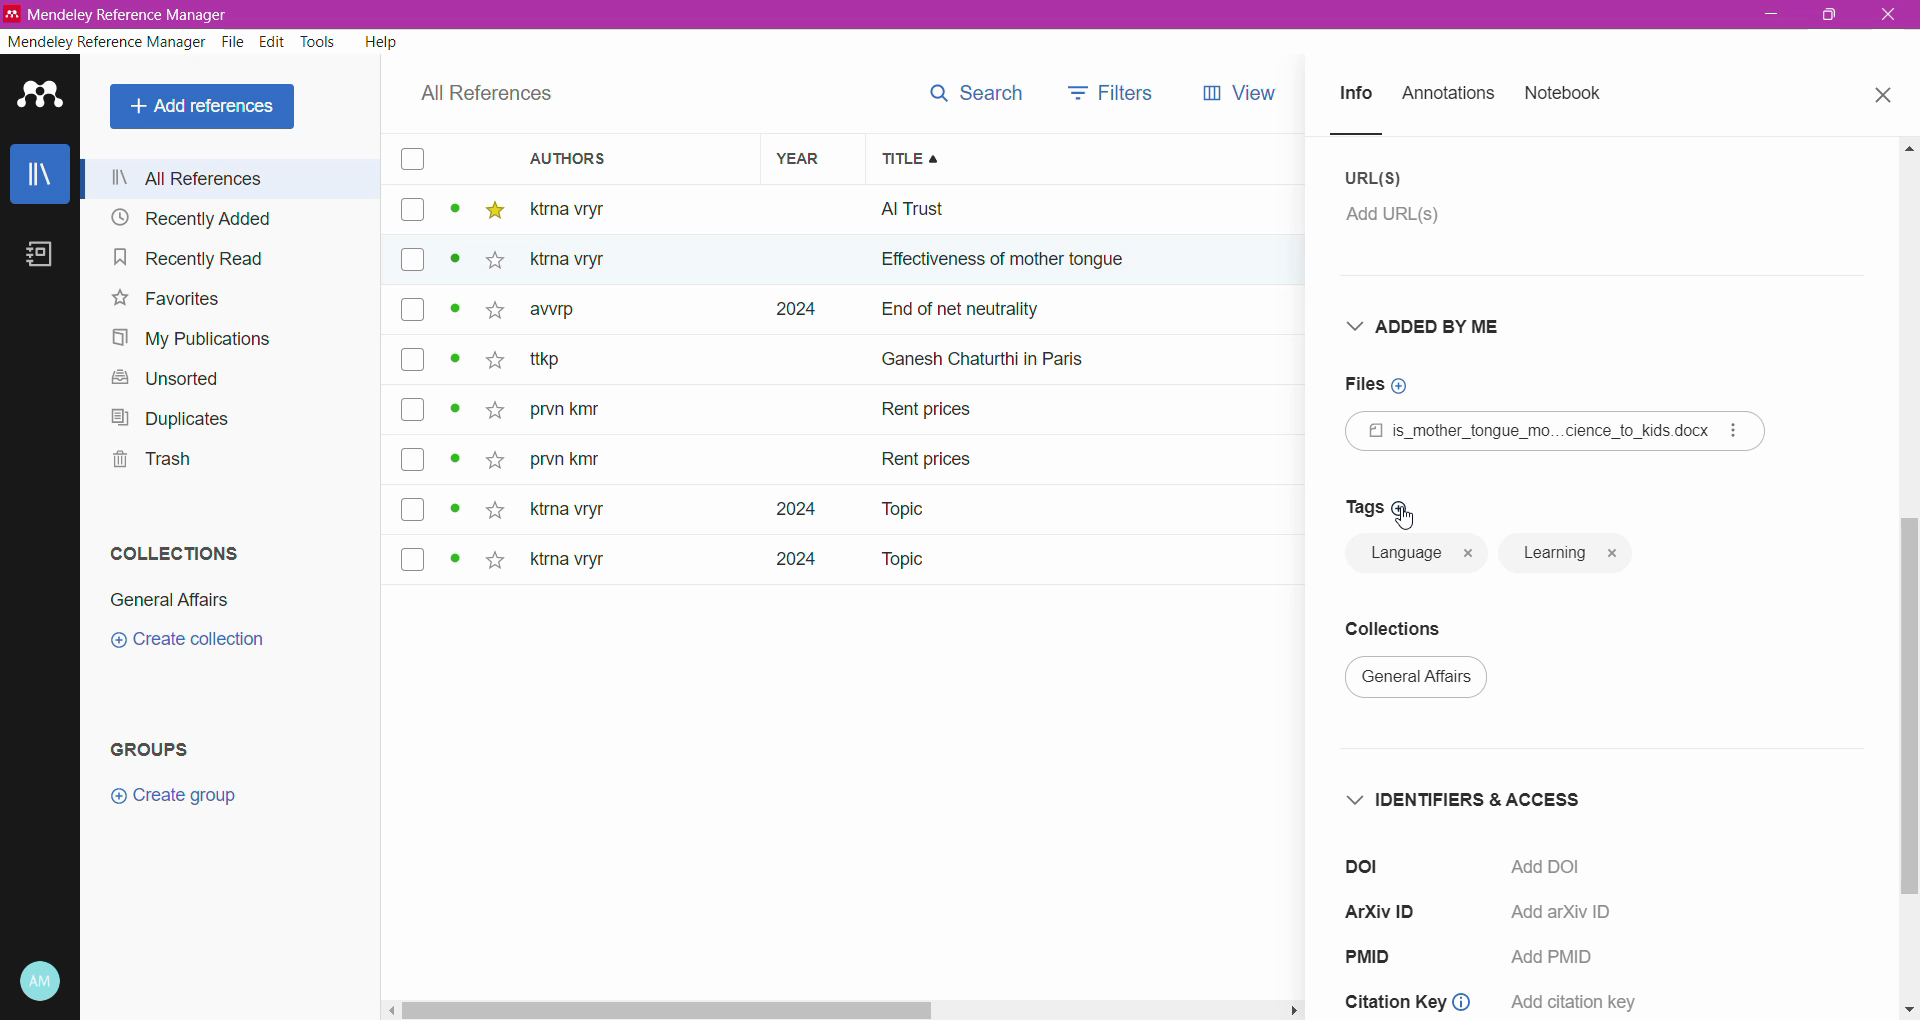  Describe the element at coordinates (1387, 385) in the screenshot. I see `Click to add Files` at that location.